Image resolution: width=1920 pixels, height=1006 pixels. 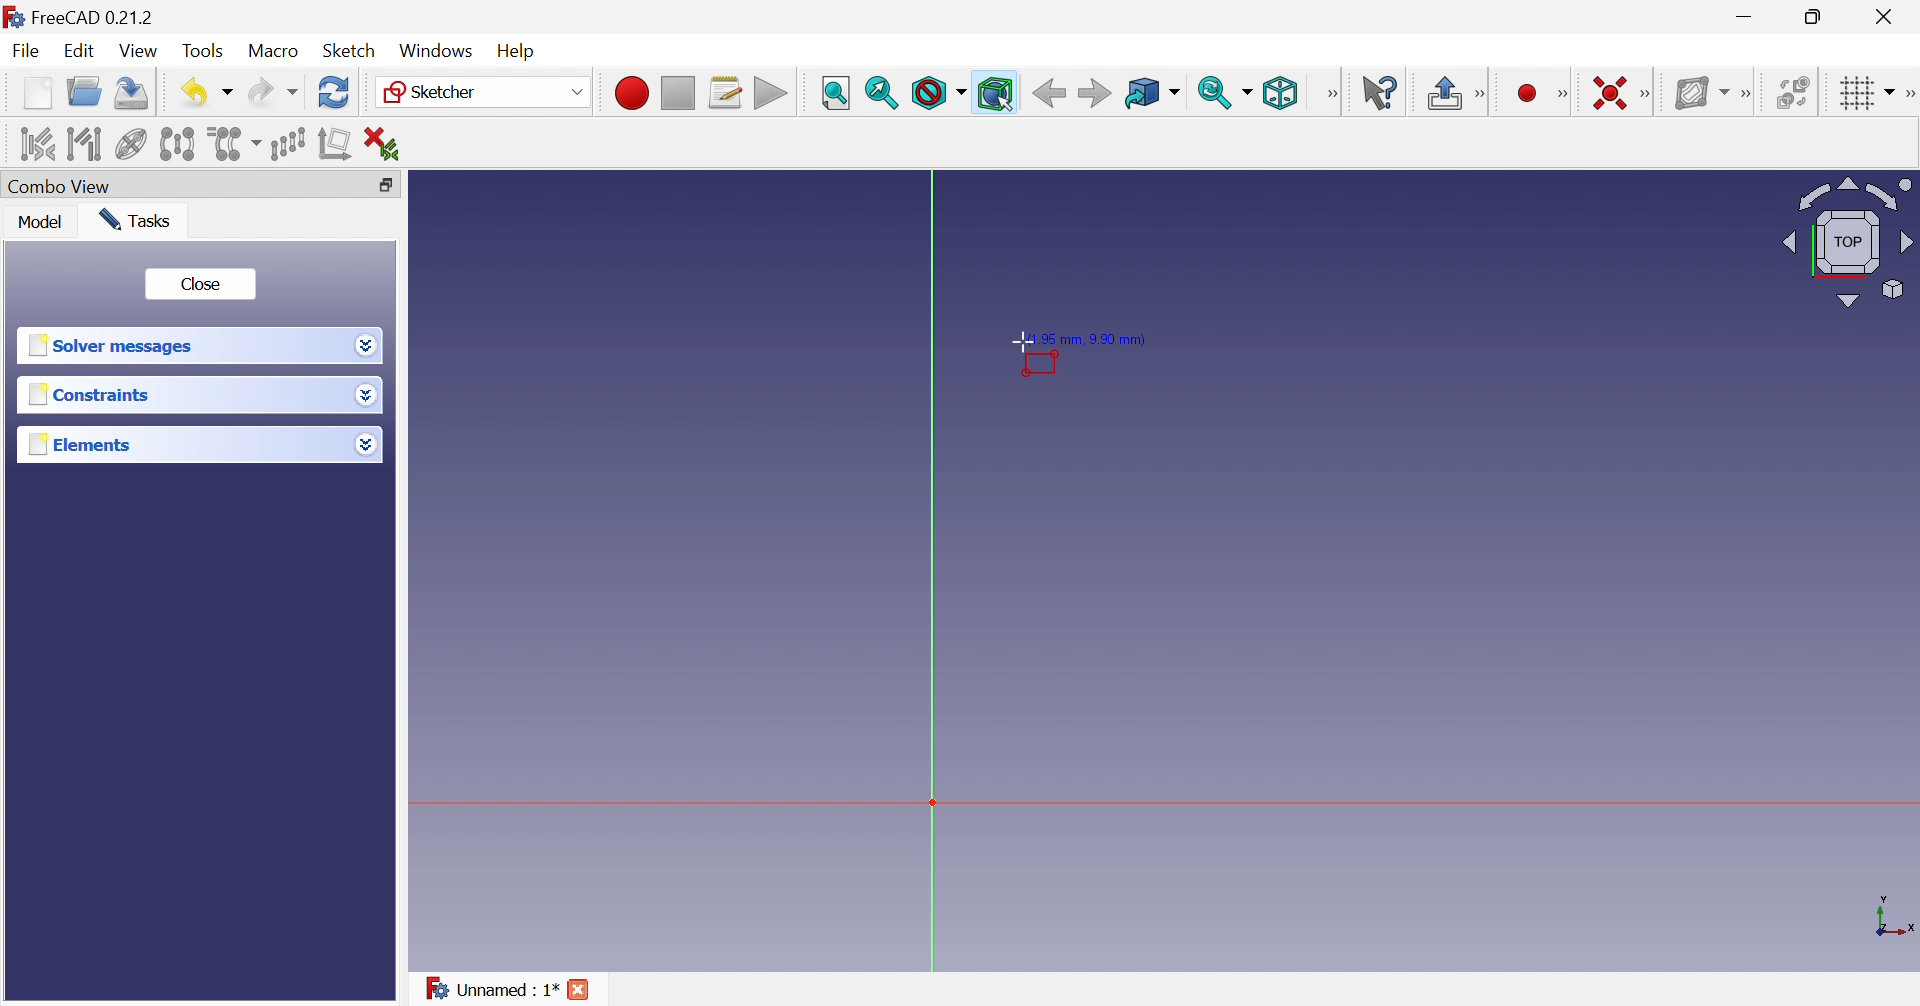 I want to click on View, so click(x=1333, y=93).